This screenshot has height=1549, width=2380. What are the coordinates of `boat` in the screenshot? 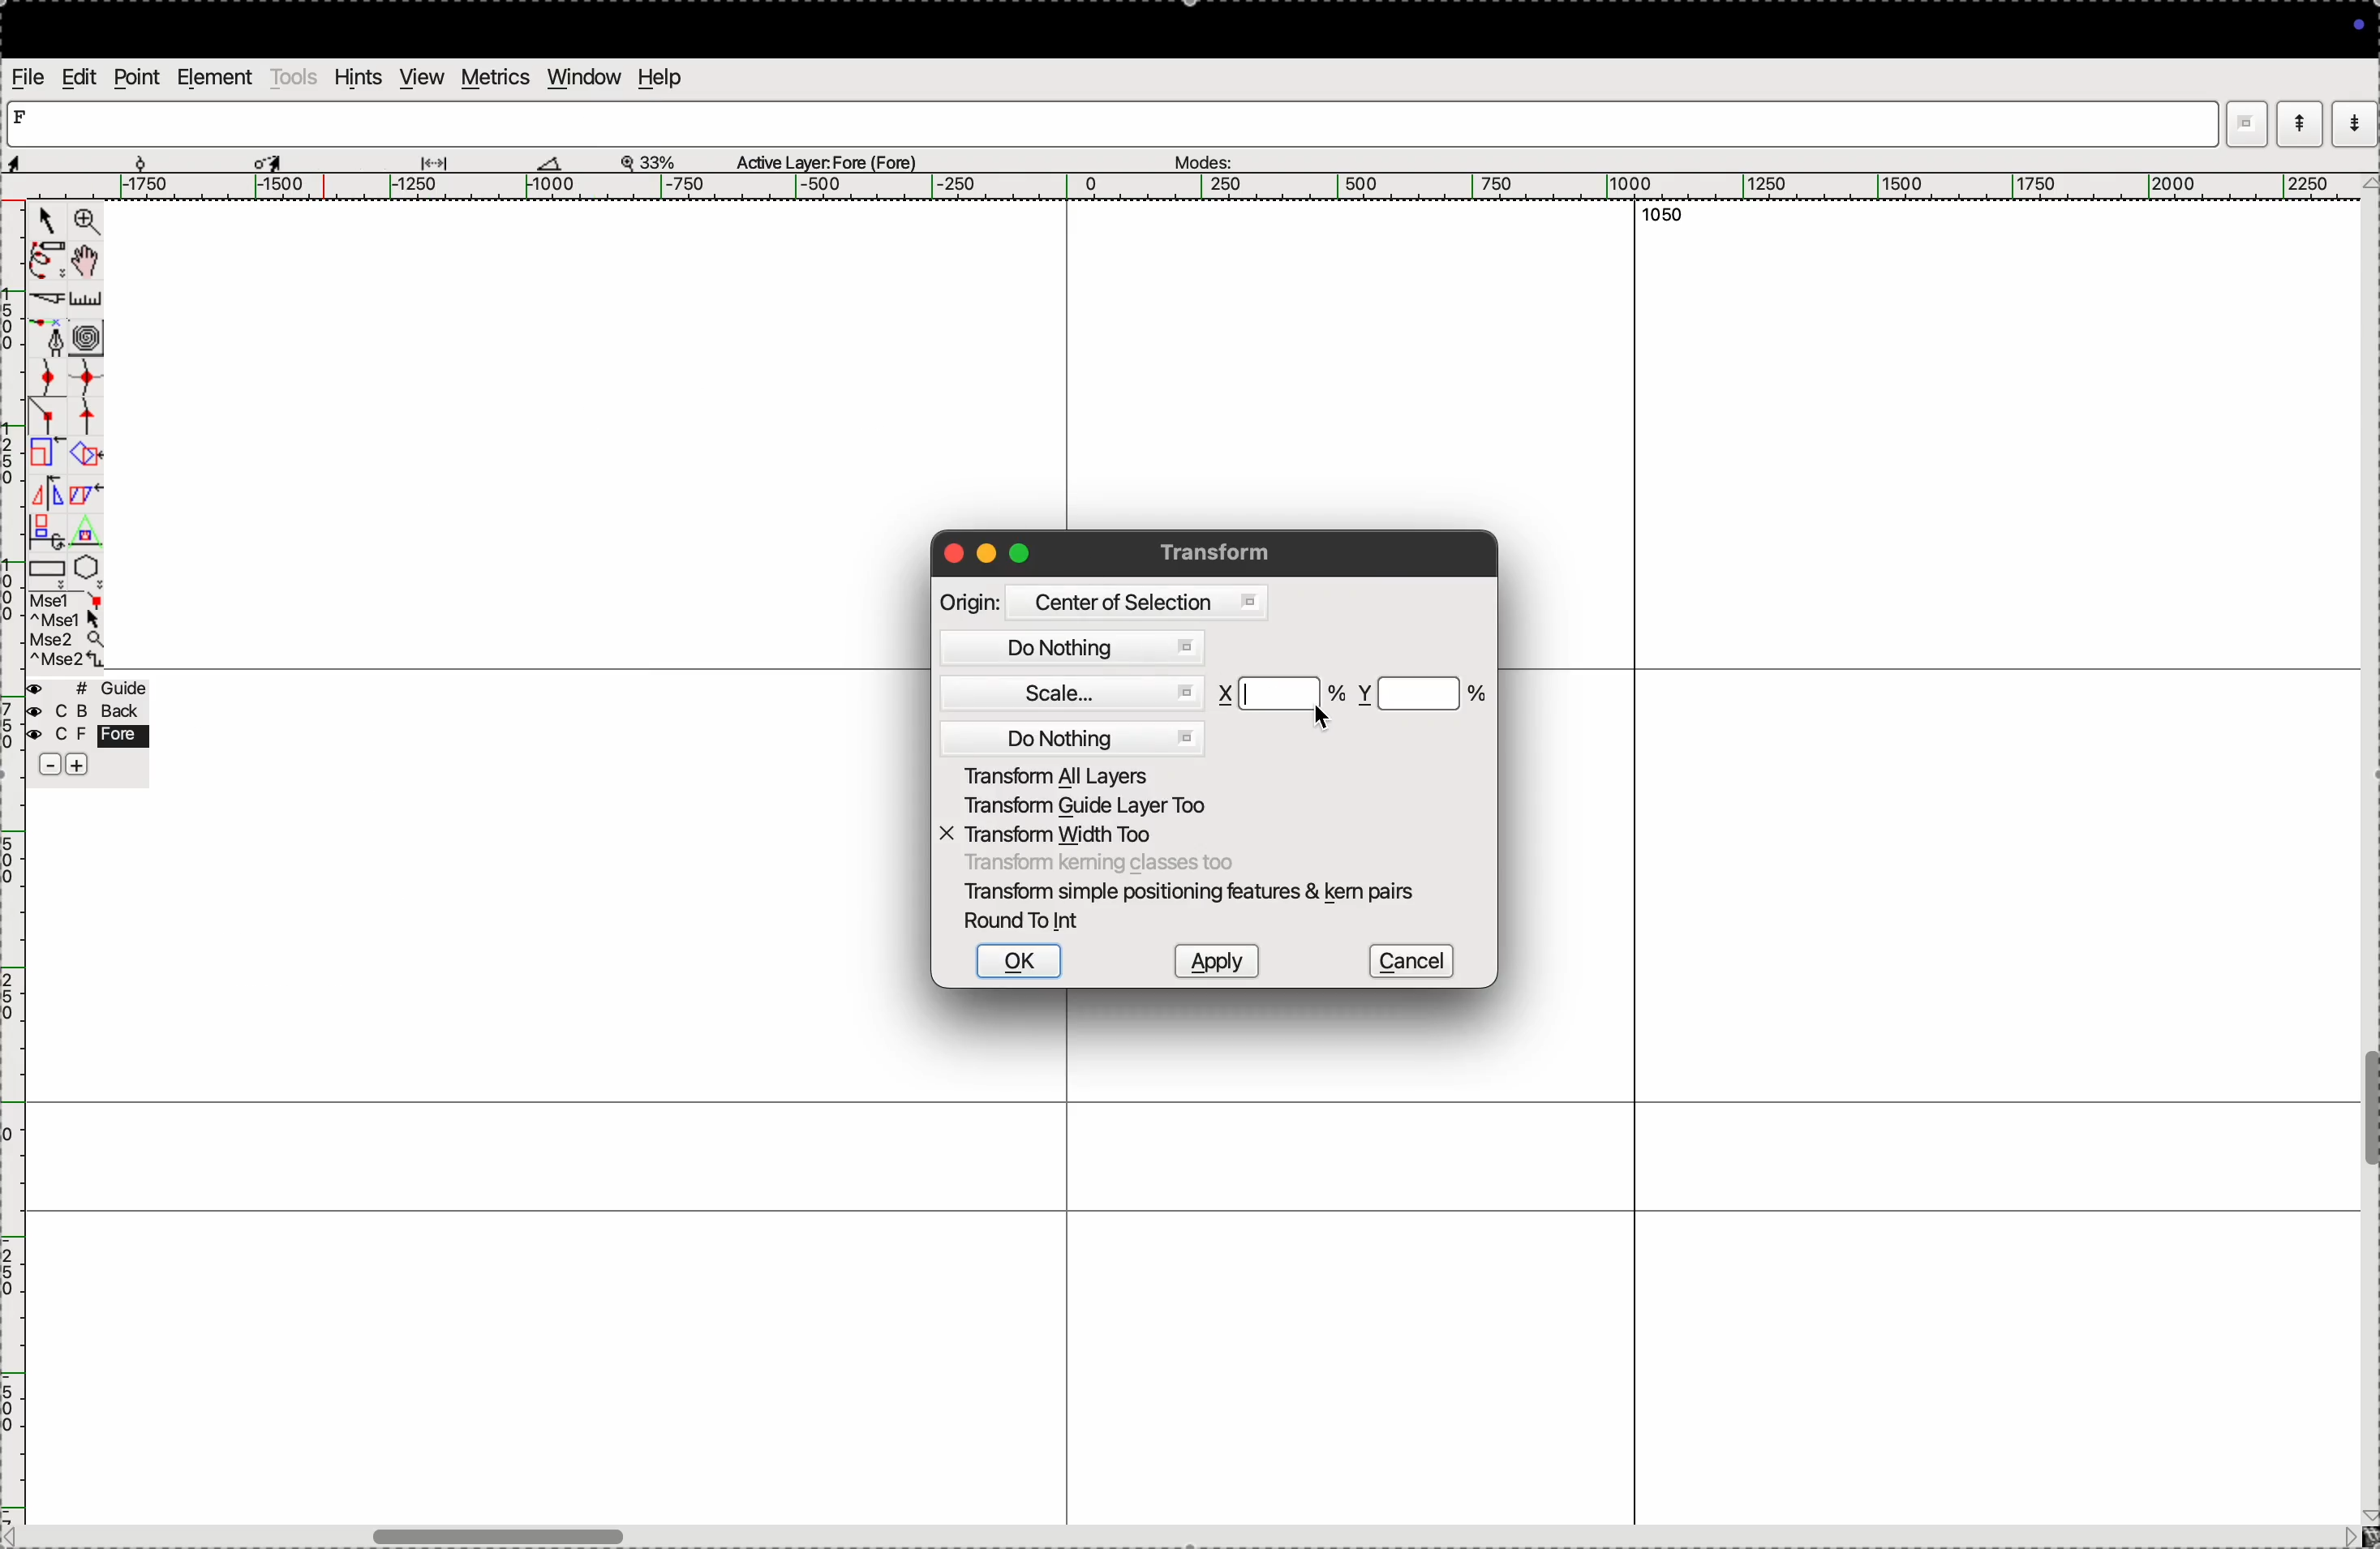 It's located at (558, 162).